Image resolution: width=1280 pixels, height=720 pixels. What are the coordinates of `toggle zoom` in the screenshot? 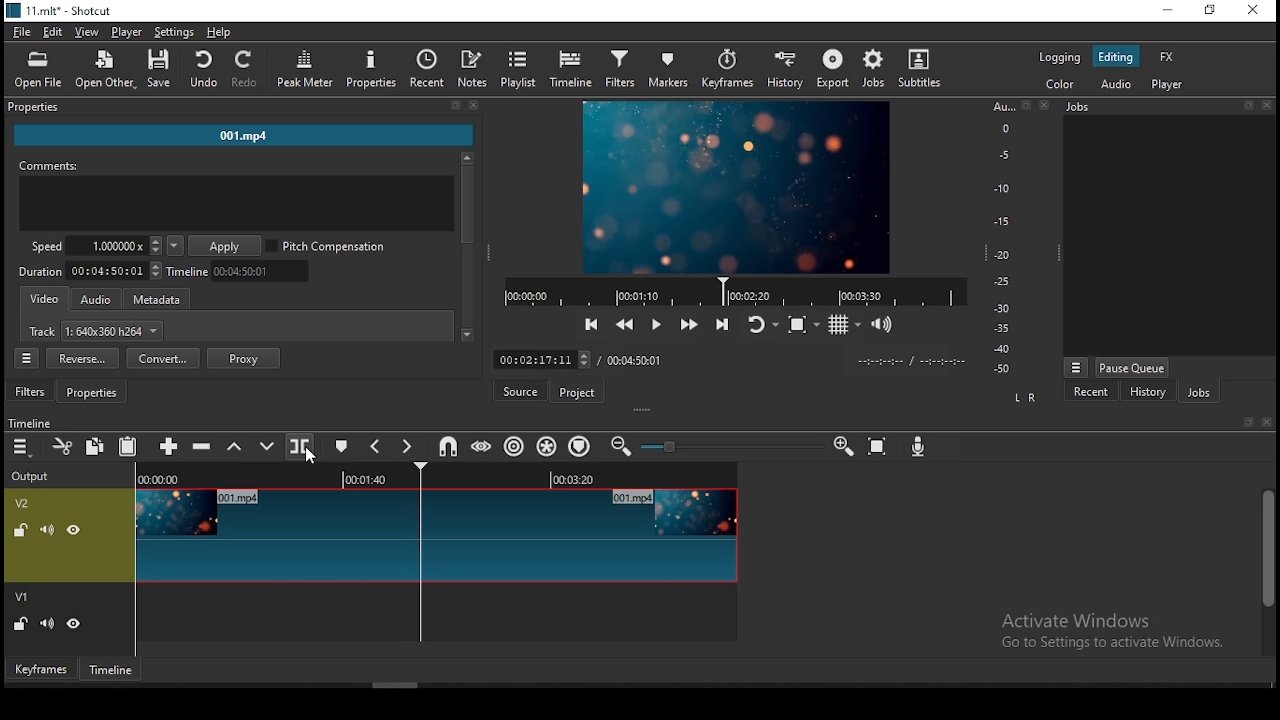 It's located at (802, 323).